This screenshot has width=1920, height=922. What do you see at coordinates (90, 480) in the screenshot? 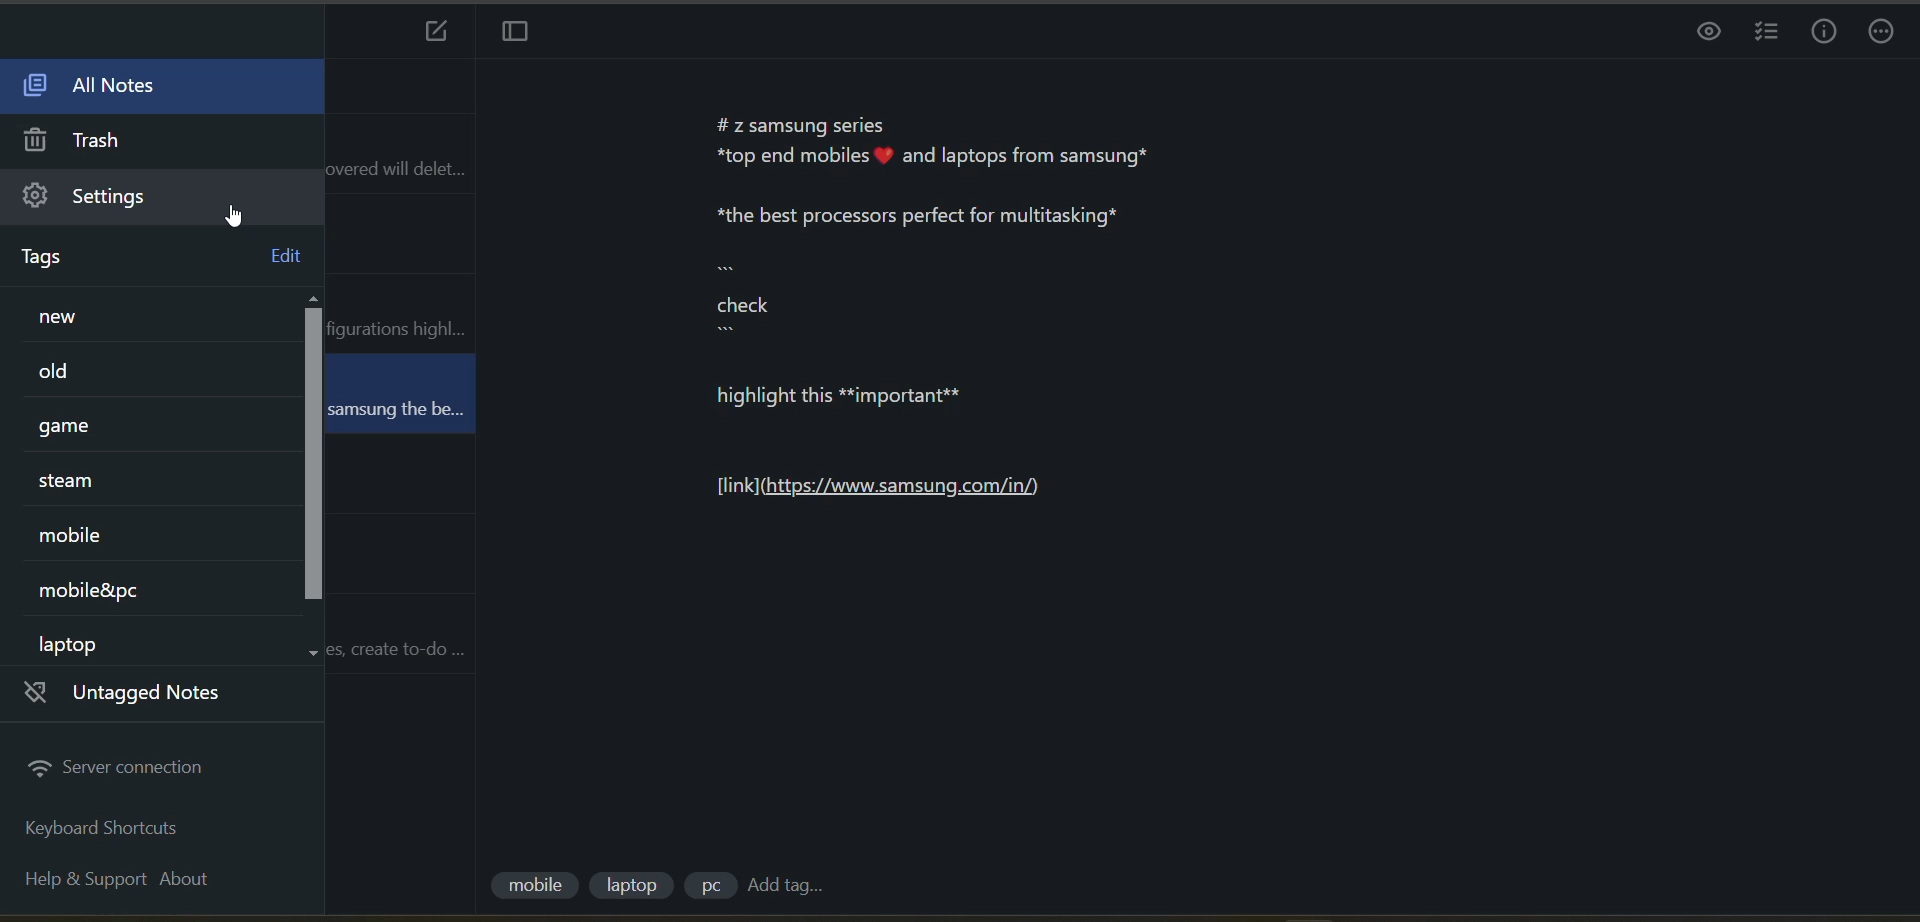
I see `tag 4` at bounding box center [90, 480].